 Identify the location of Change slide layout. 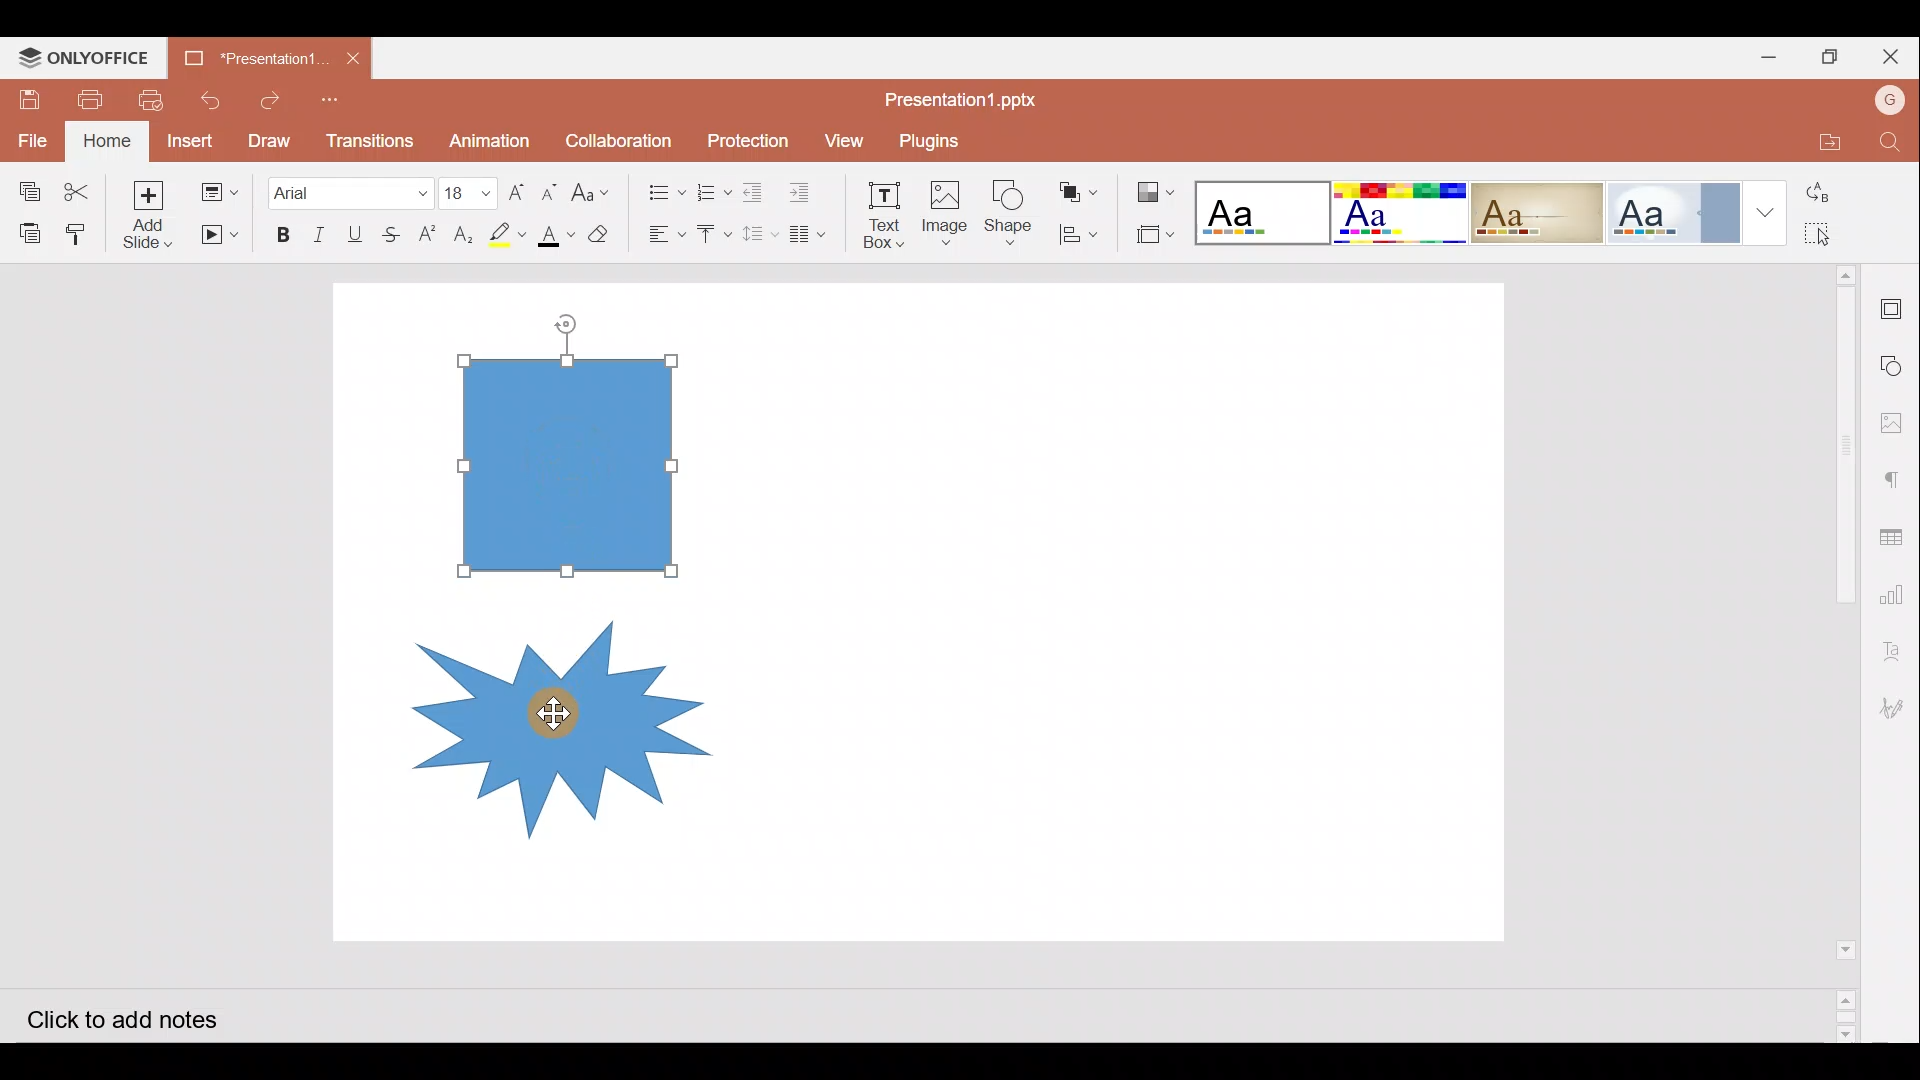
(219, 190).